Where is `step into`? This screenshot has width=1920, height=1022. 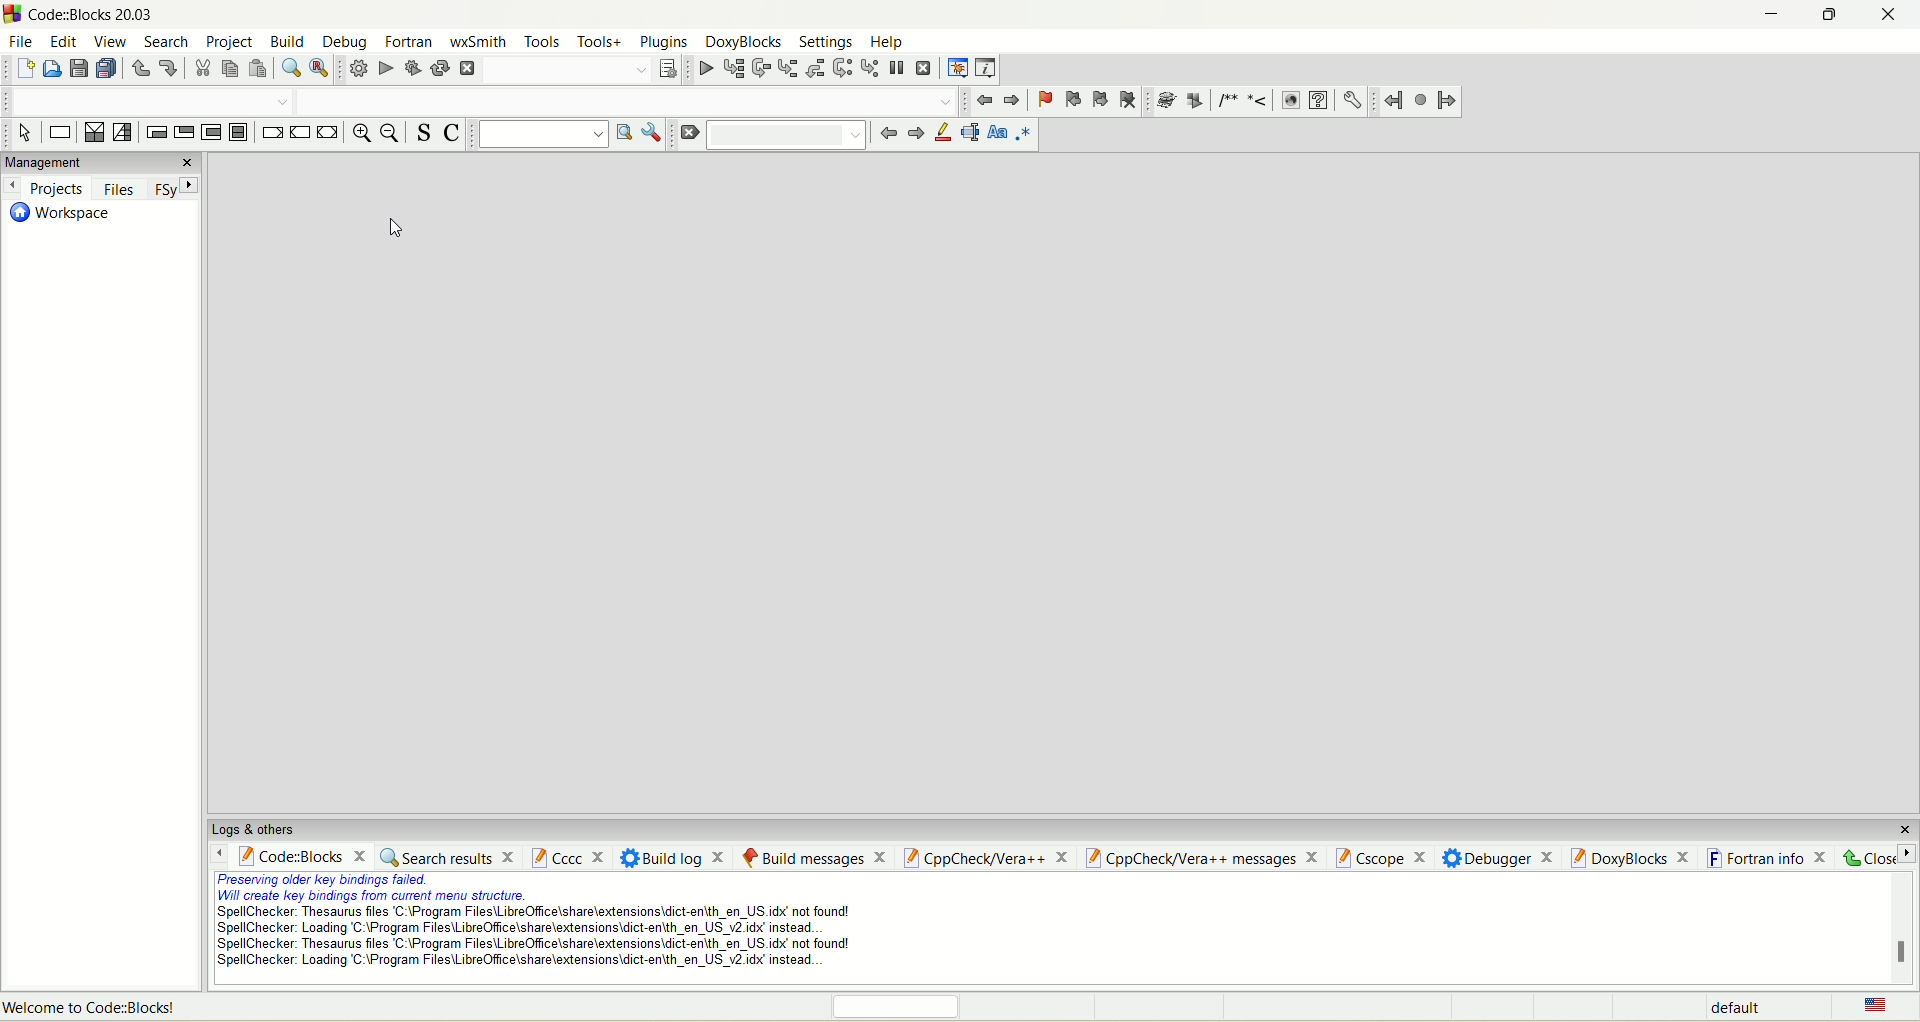
step into is located at coordinates (787, 68).